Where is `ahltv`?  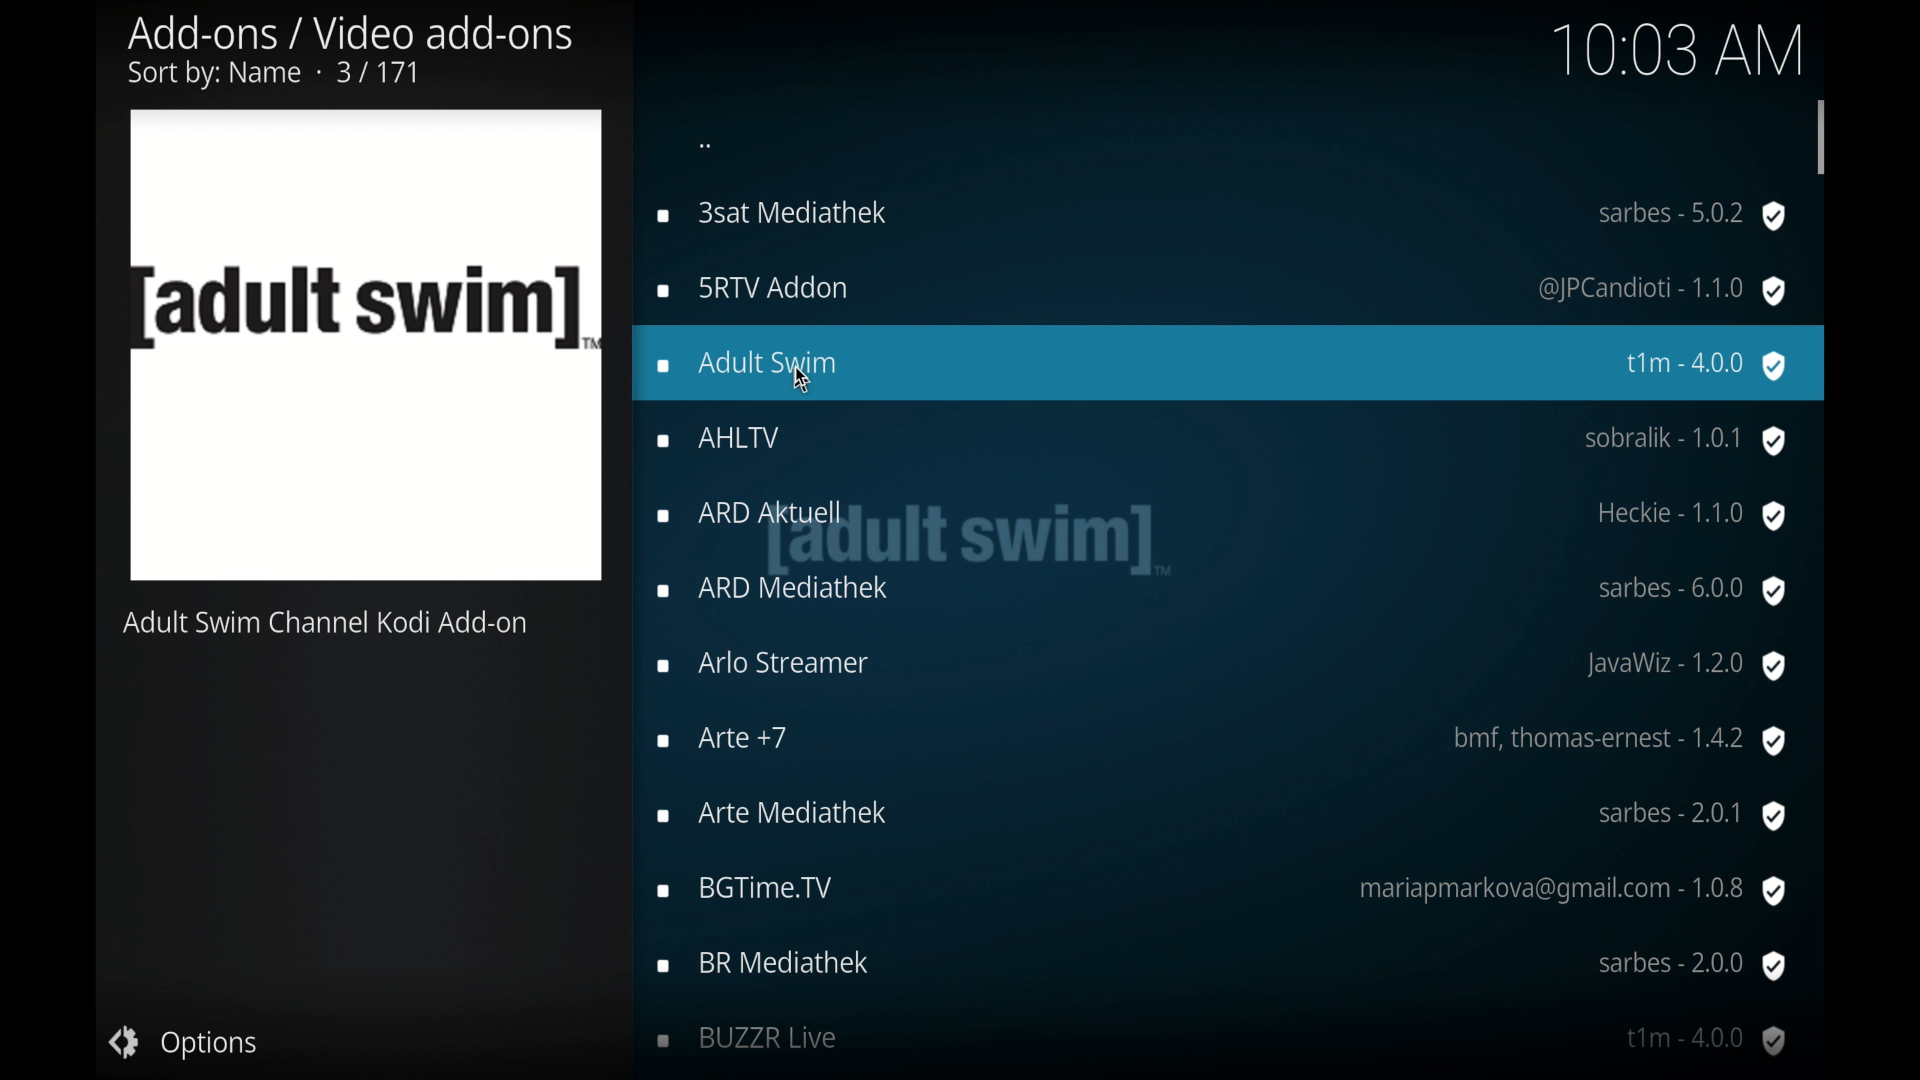
ahltv is located at coordinates (1223, 442).